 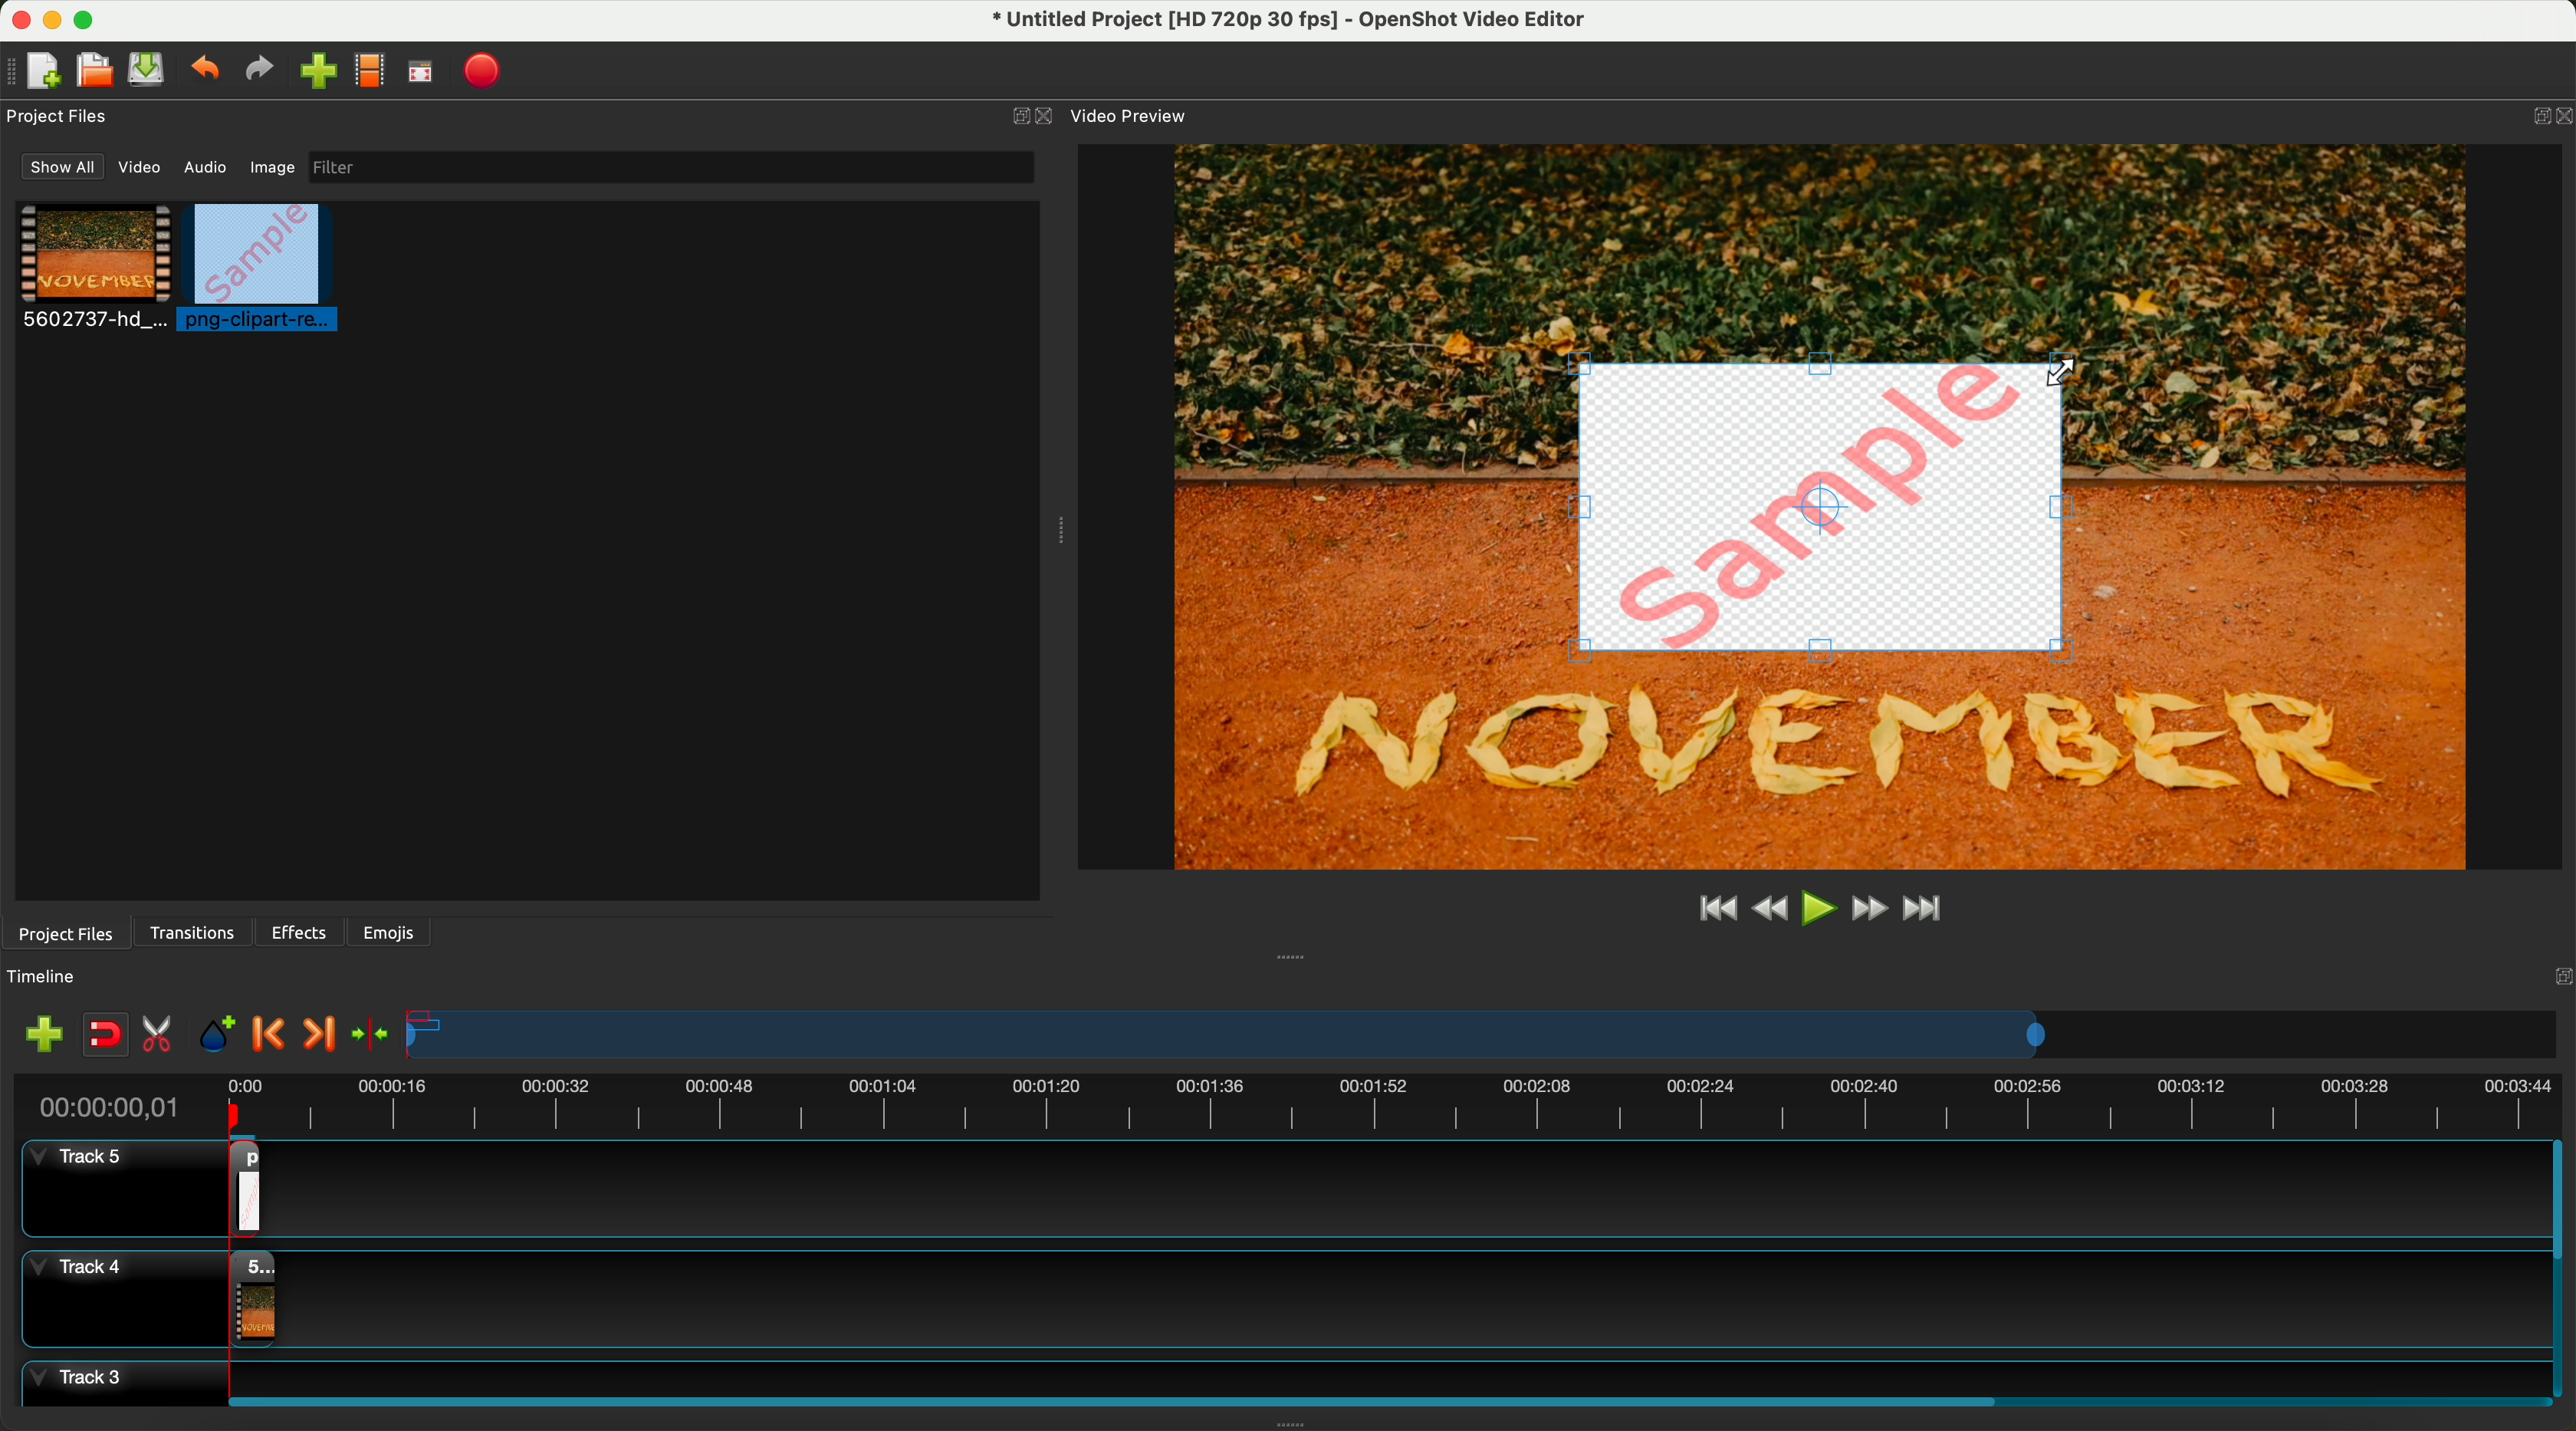 What do you see at coordinates (53, 24) in the screenshot?
I see `minimize` at bounding box center [53, 24].